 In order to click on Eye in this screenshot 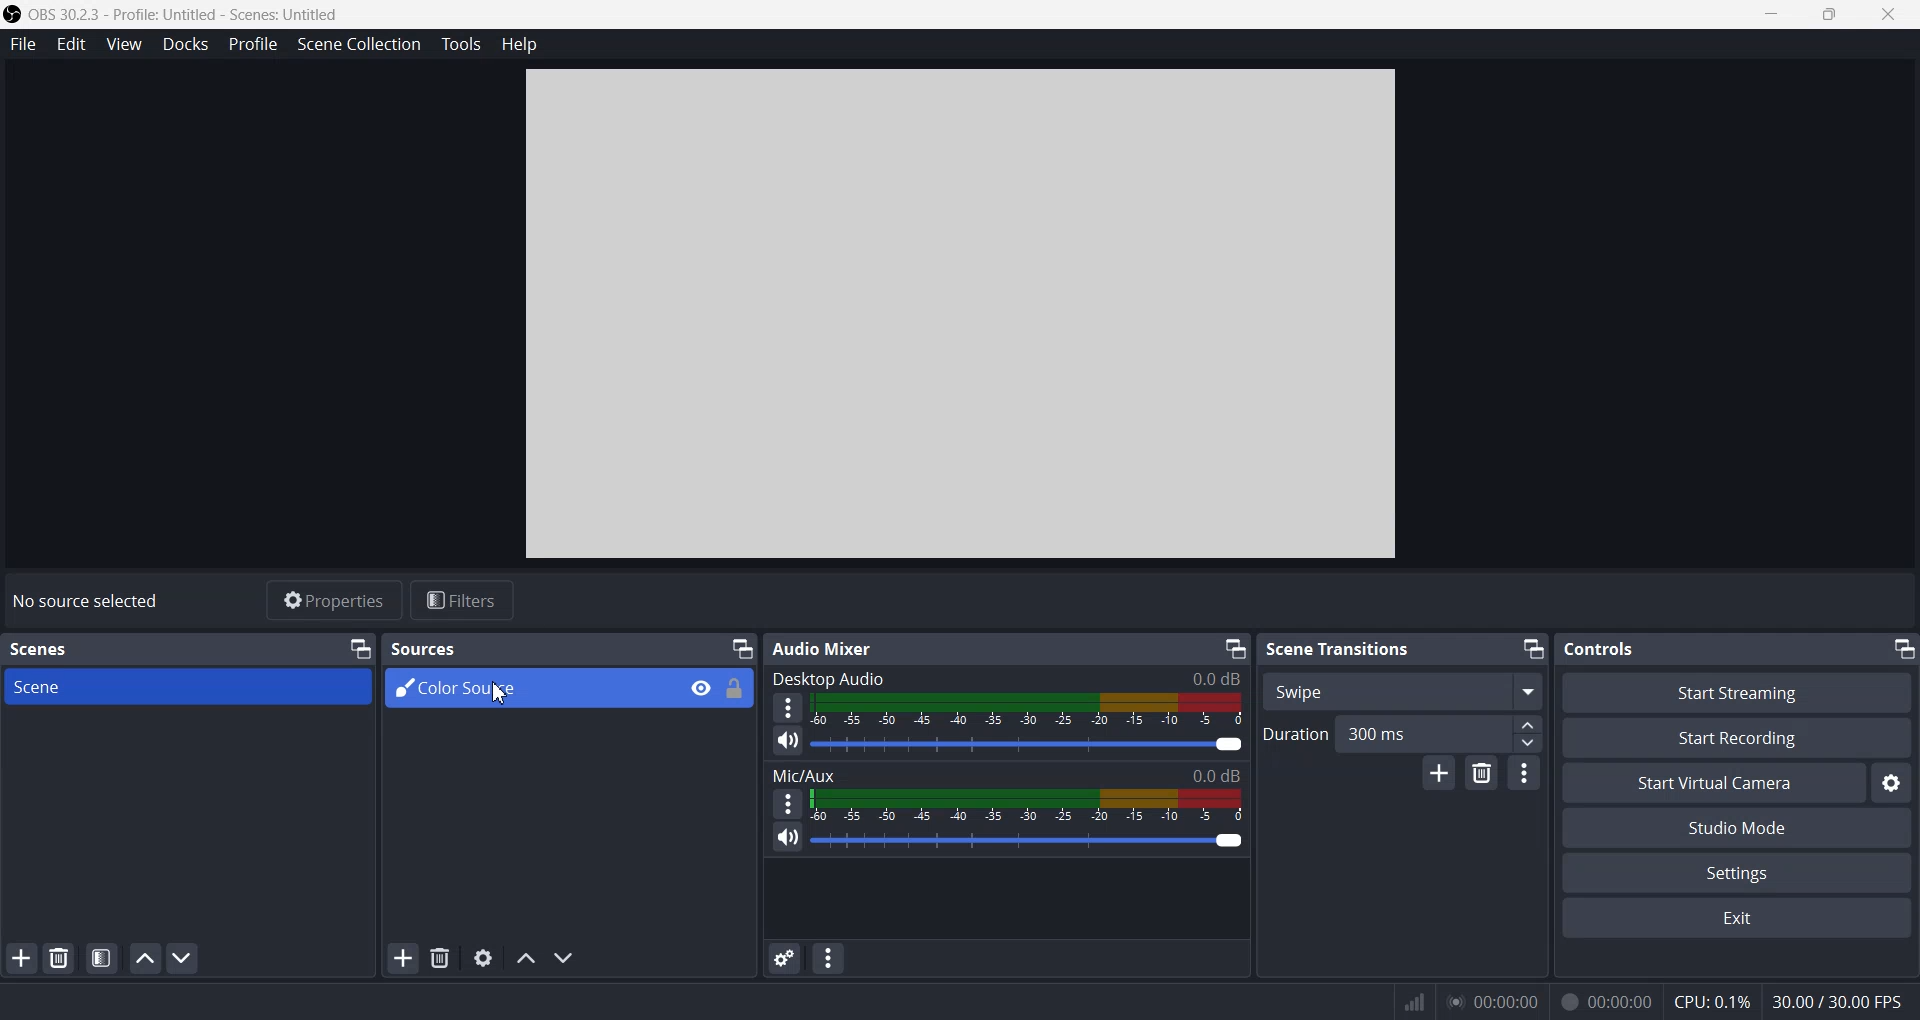, I will do `click(702, 688)`.